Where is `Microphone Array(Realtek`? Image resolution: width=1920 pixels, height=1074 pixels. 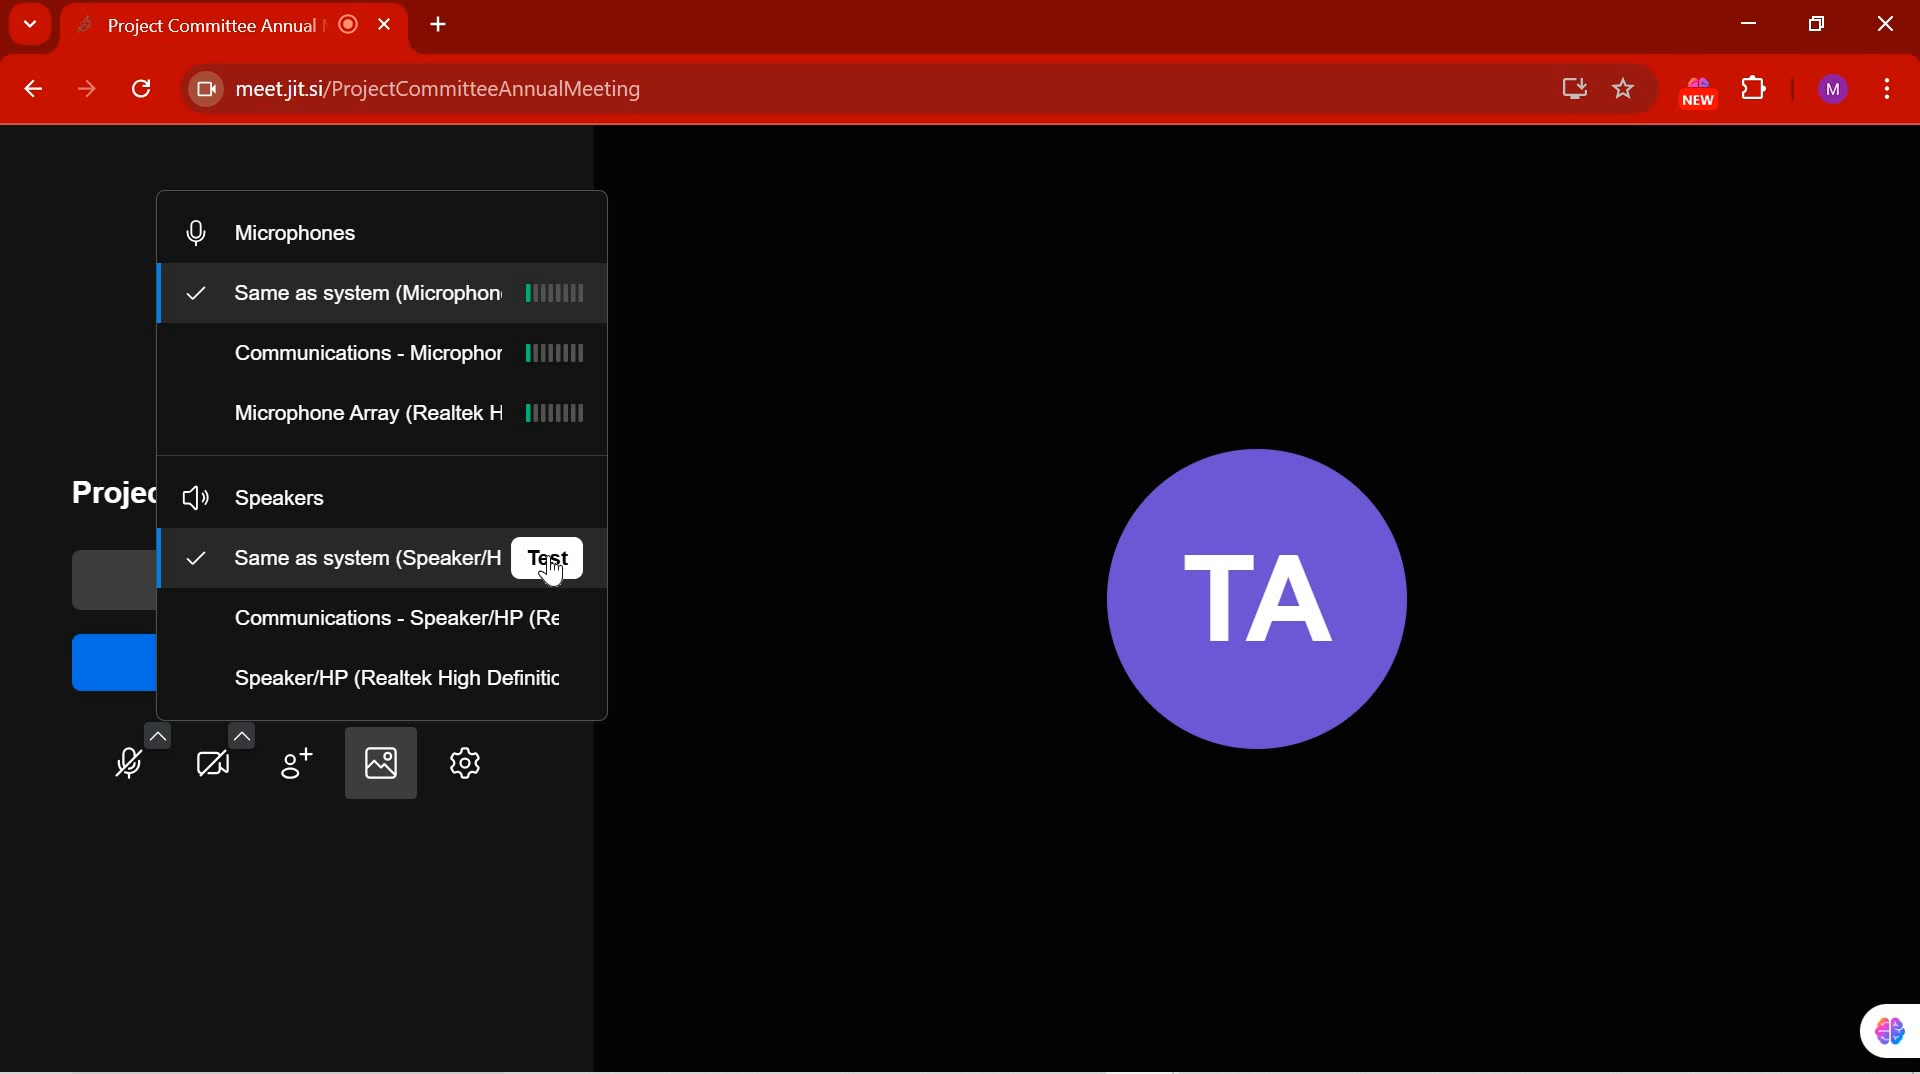
Microphone Array(Realtek is located at coordinates (408, 416).